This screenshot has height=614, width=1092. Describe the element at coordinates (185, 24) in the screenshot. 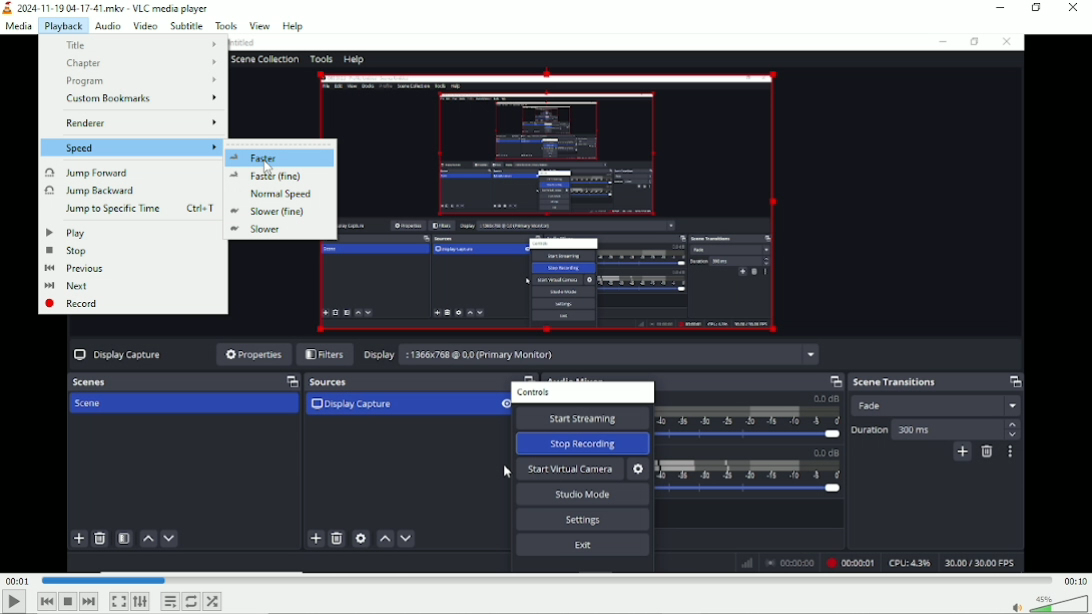

I see `subtitle` at that location.